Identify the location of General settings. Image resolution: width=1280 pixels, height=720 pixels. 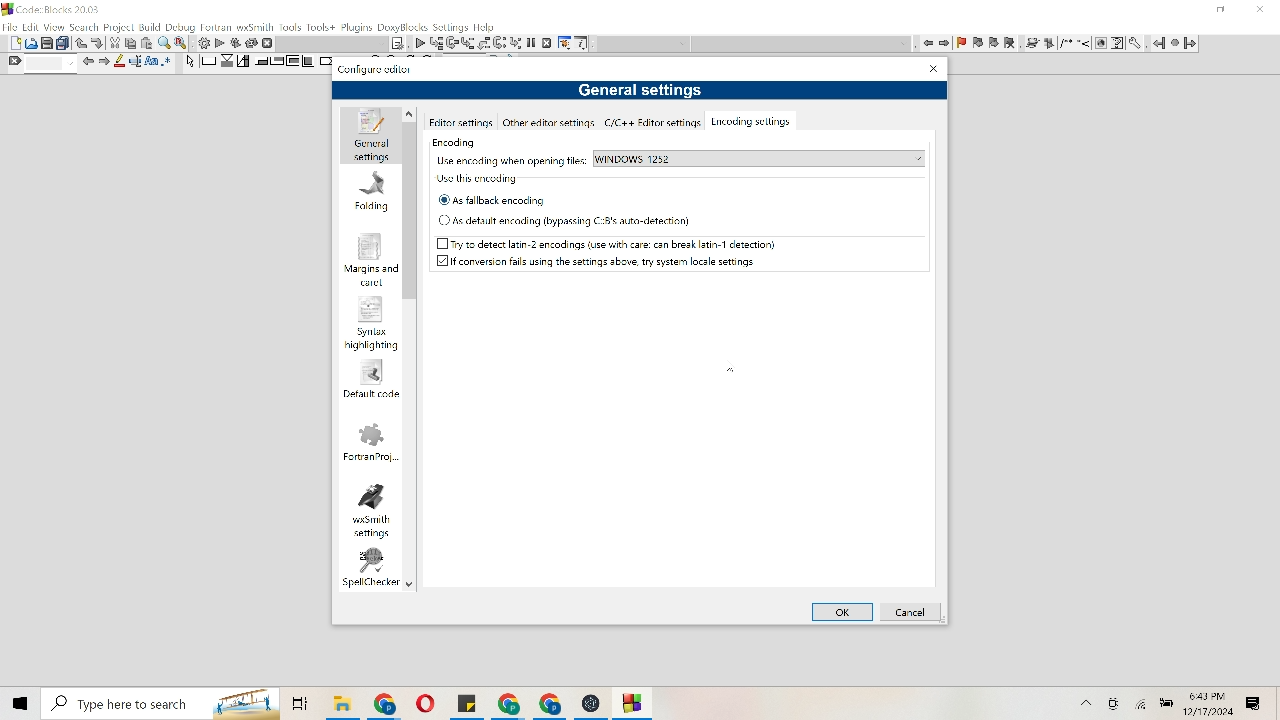
(644, 91).